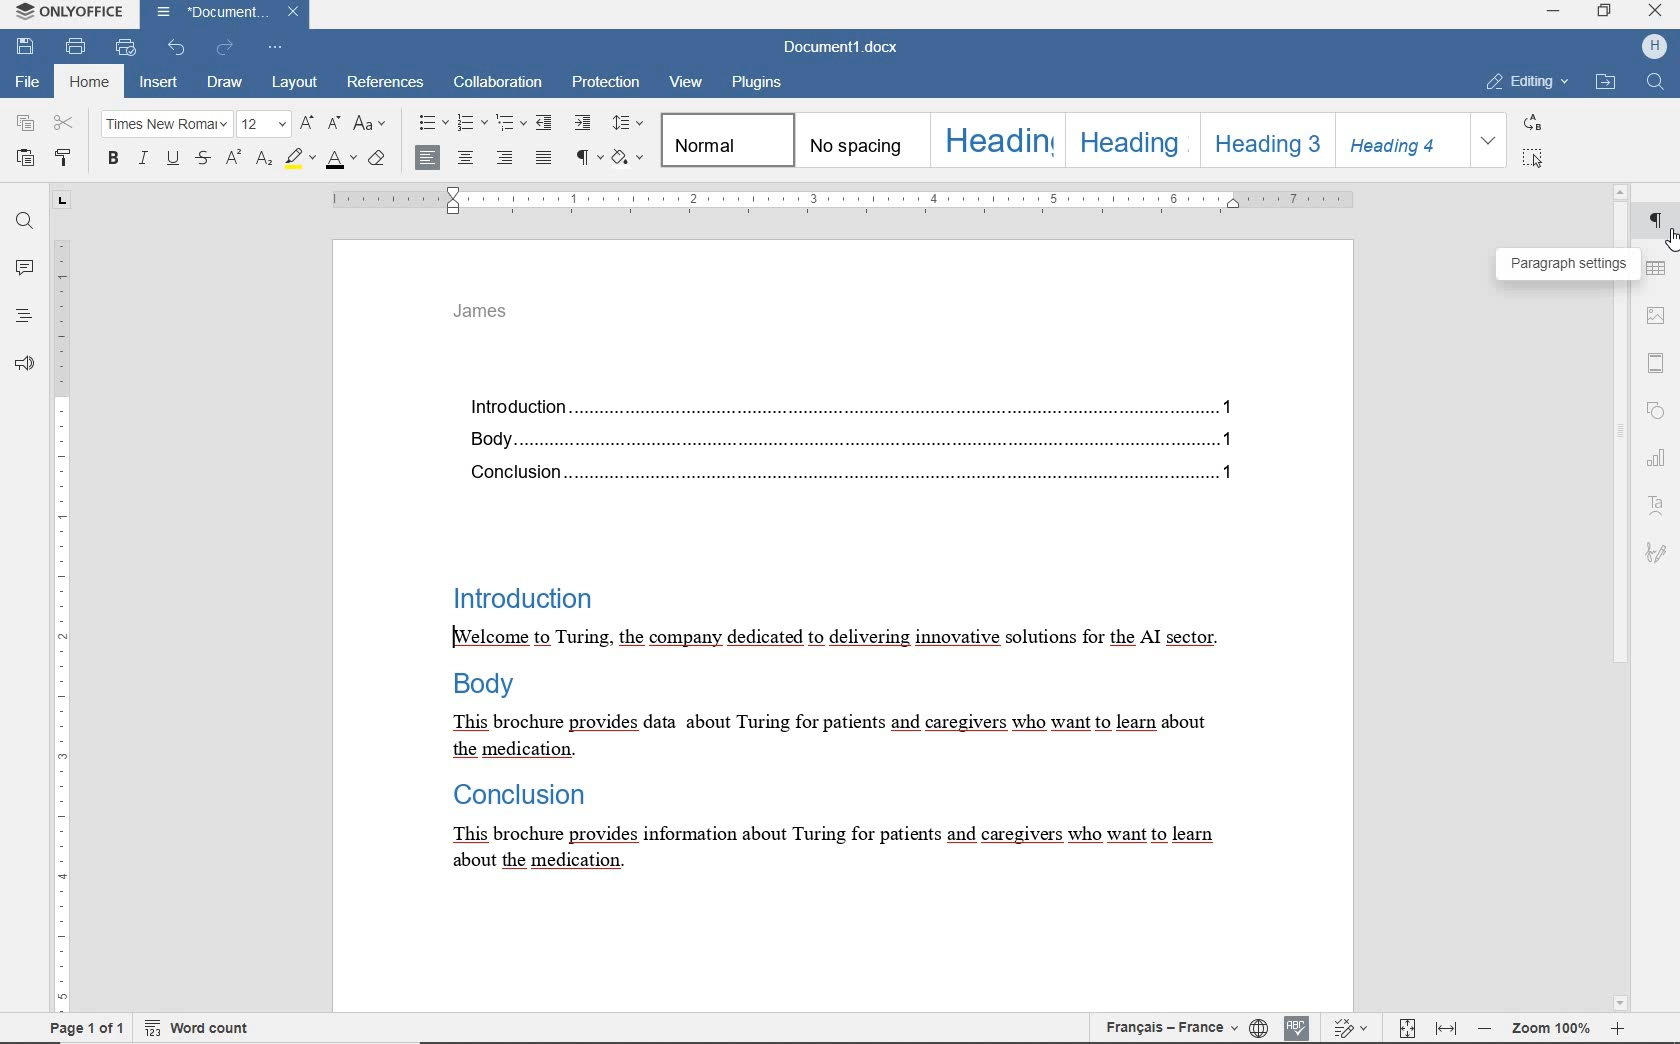 The image size is (1680, 1044). Describe the element at coordinates (61, 600) in the screenshot. I see `ruler` at that location.